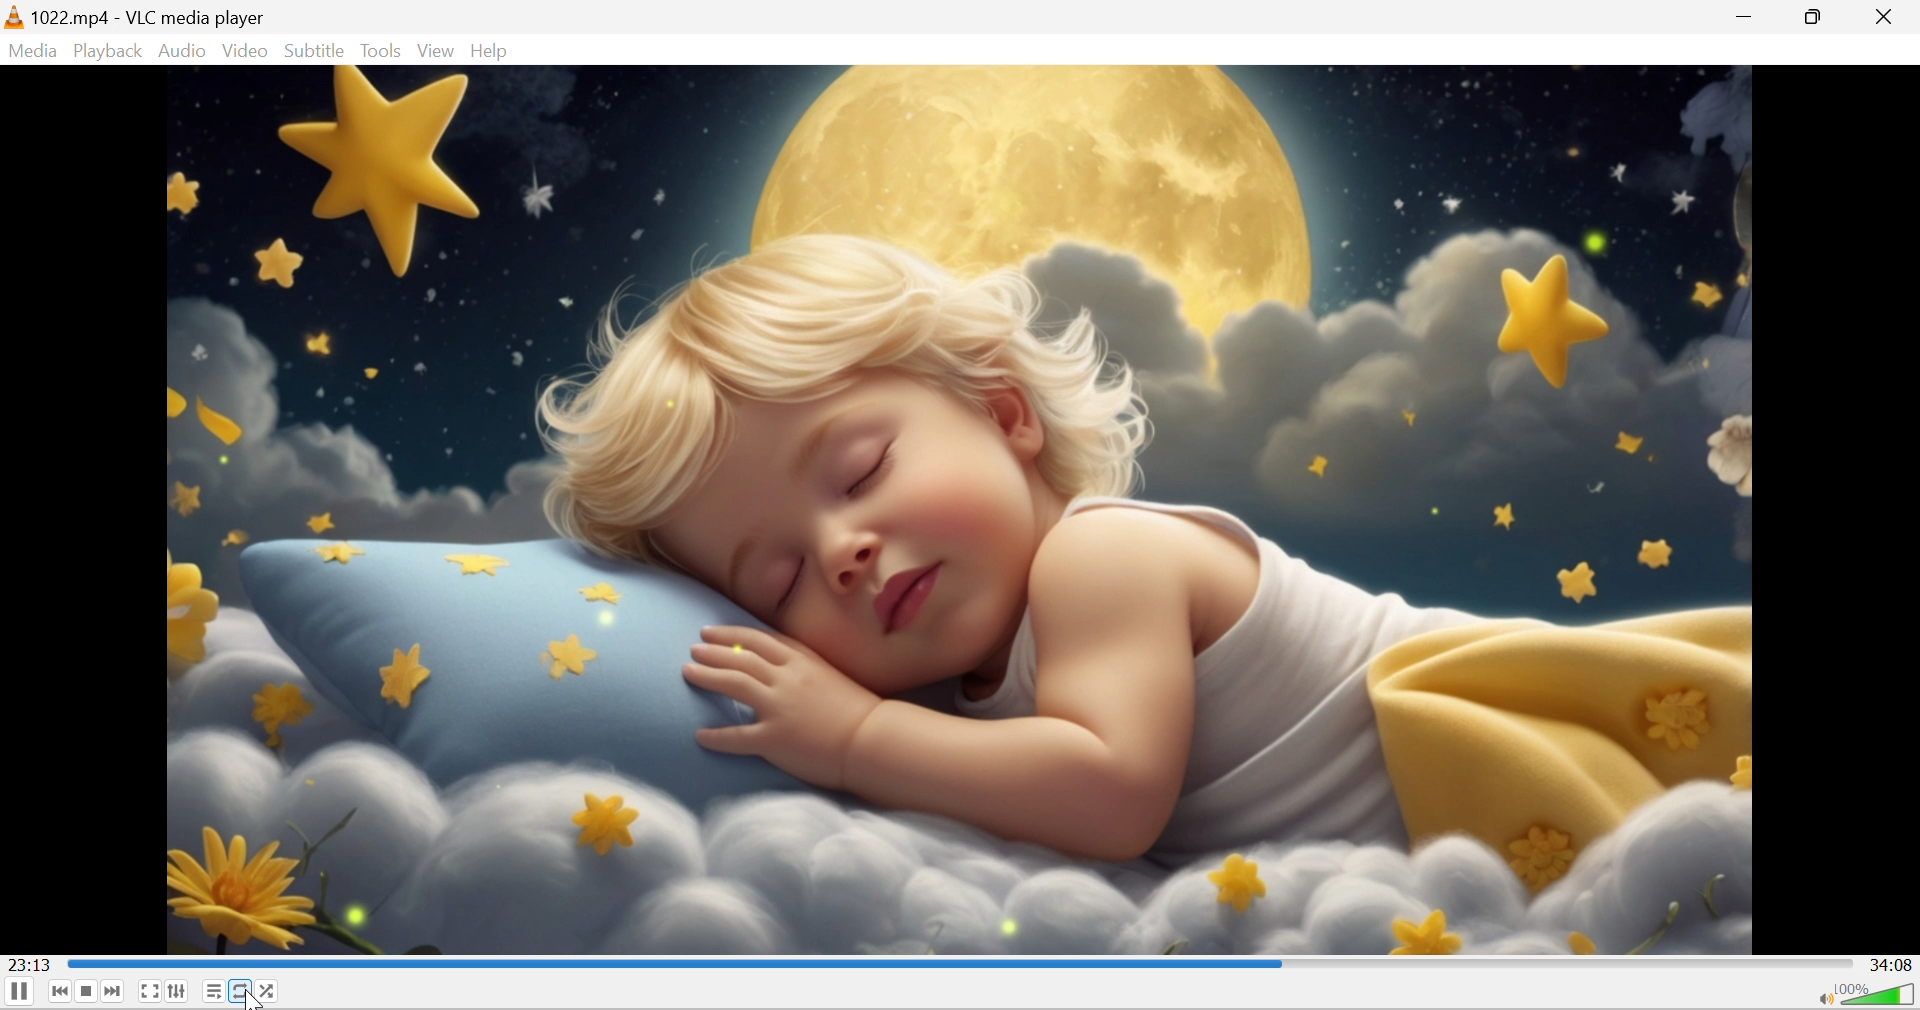 This screenshot has height=1010, width=1920. Describe the element at coordinates (1894, 966) in the screenshot. I see `34:08` at that location.